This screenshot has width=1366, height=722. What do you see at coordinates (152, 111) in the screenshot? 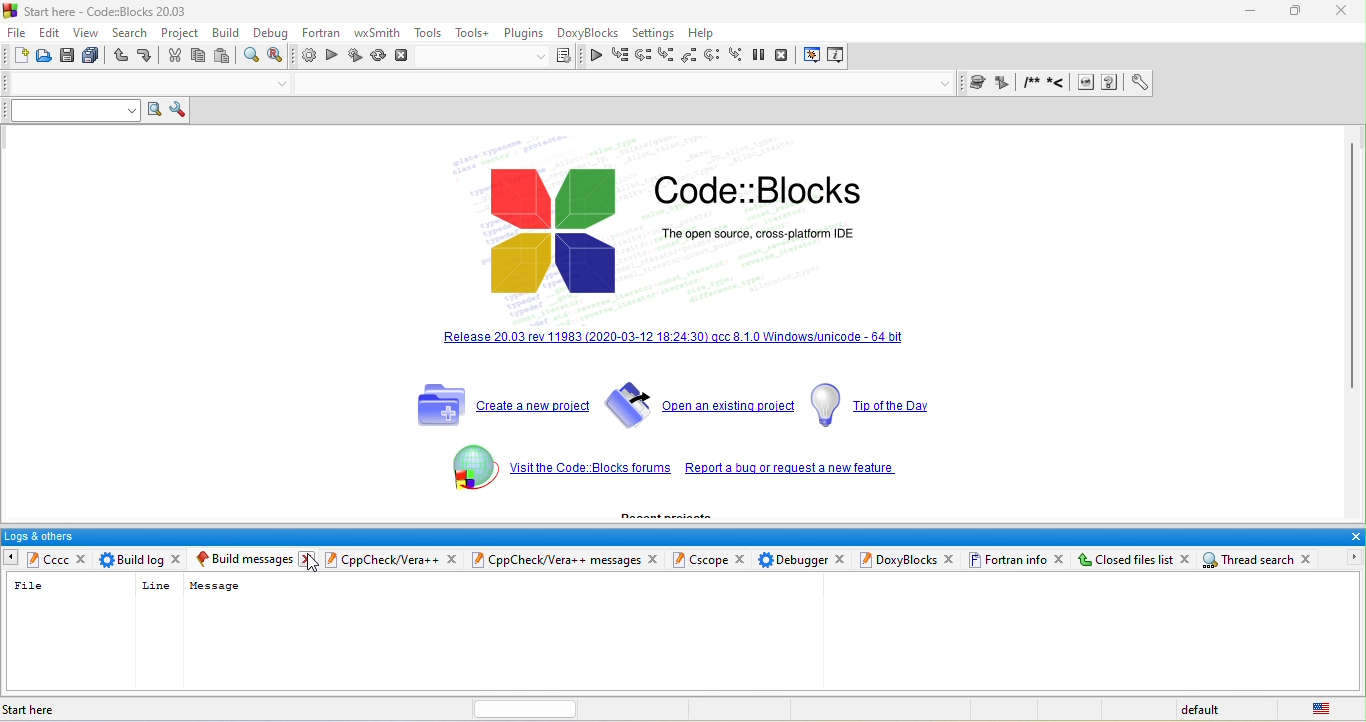
I see `run search` at bounding box center [152, 111].